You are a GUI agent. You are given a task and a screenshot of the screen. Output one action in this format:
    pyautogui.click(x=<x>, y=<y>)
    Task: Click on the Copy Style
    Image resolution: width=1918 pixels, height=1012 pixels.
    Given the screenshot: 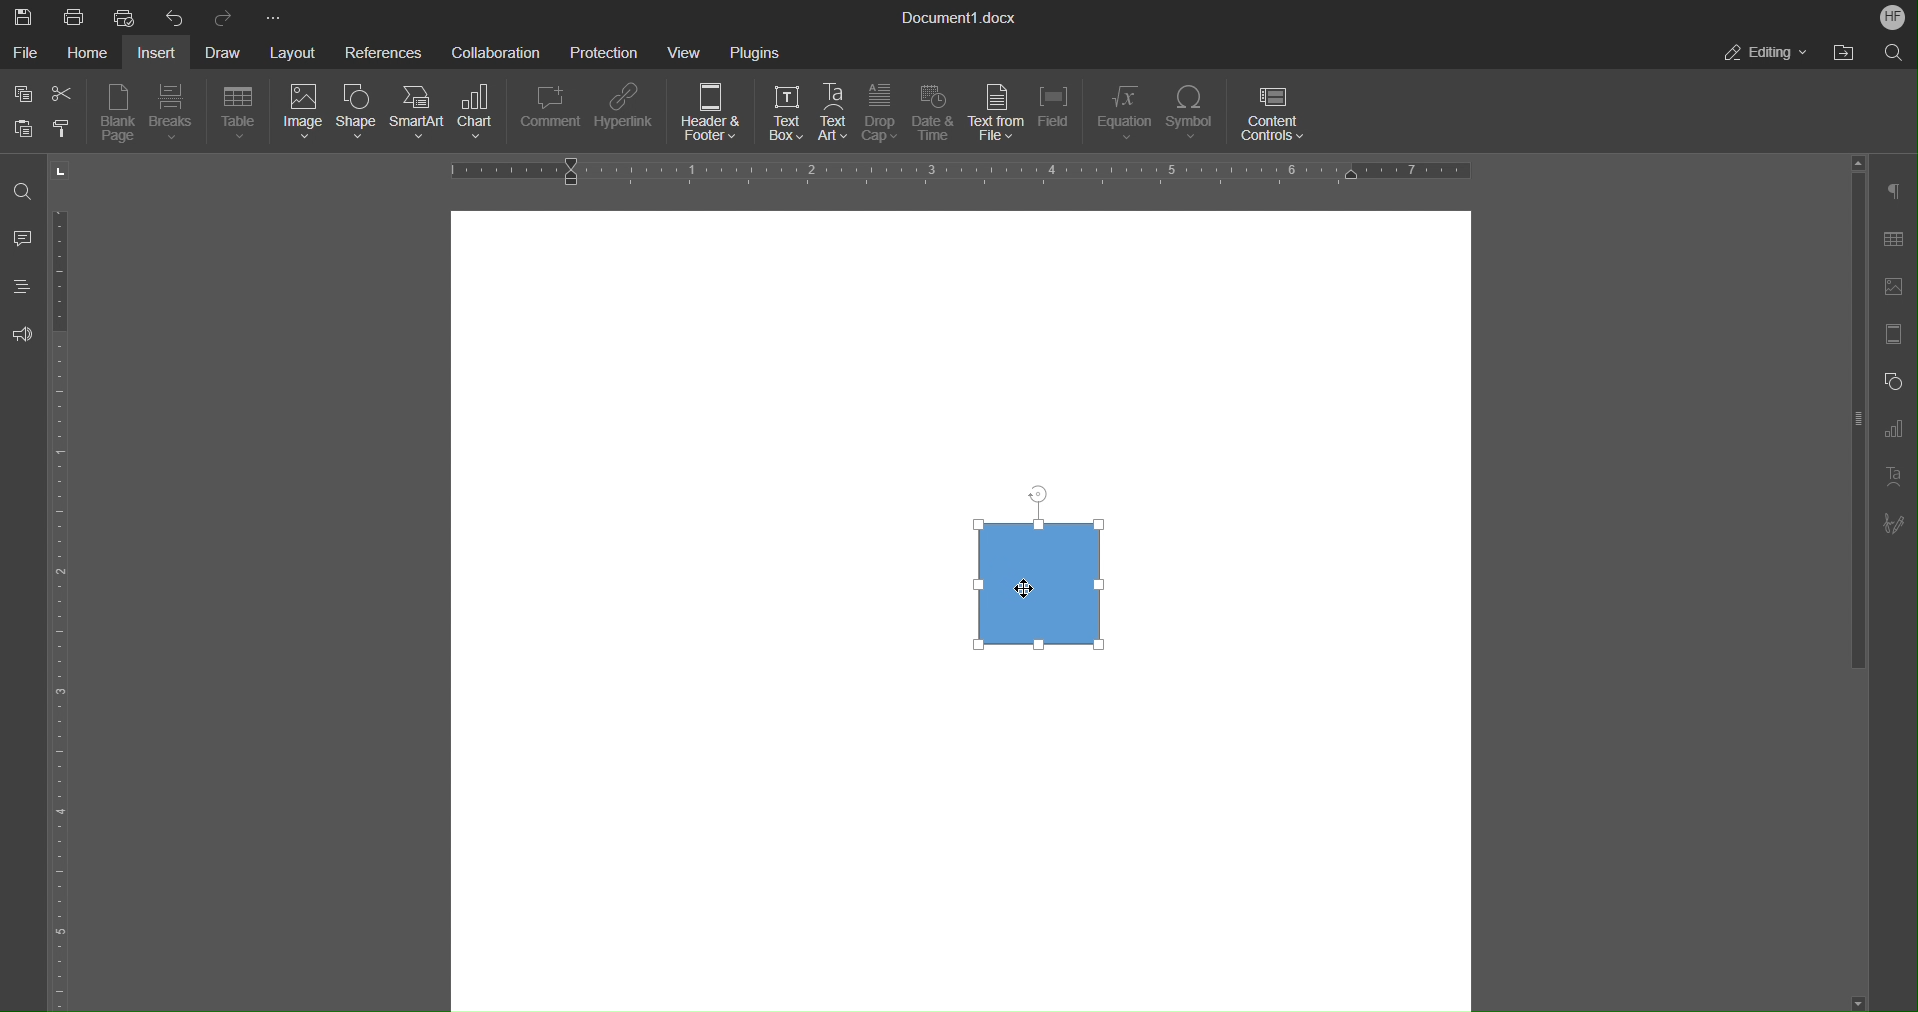 What is the action you would take?
    pyautogui.click(x=66, y=128)
    